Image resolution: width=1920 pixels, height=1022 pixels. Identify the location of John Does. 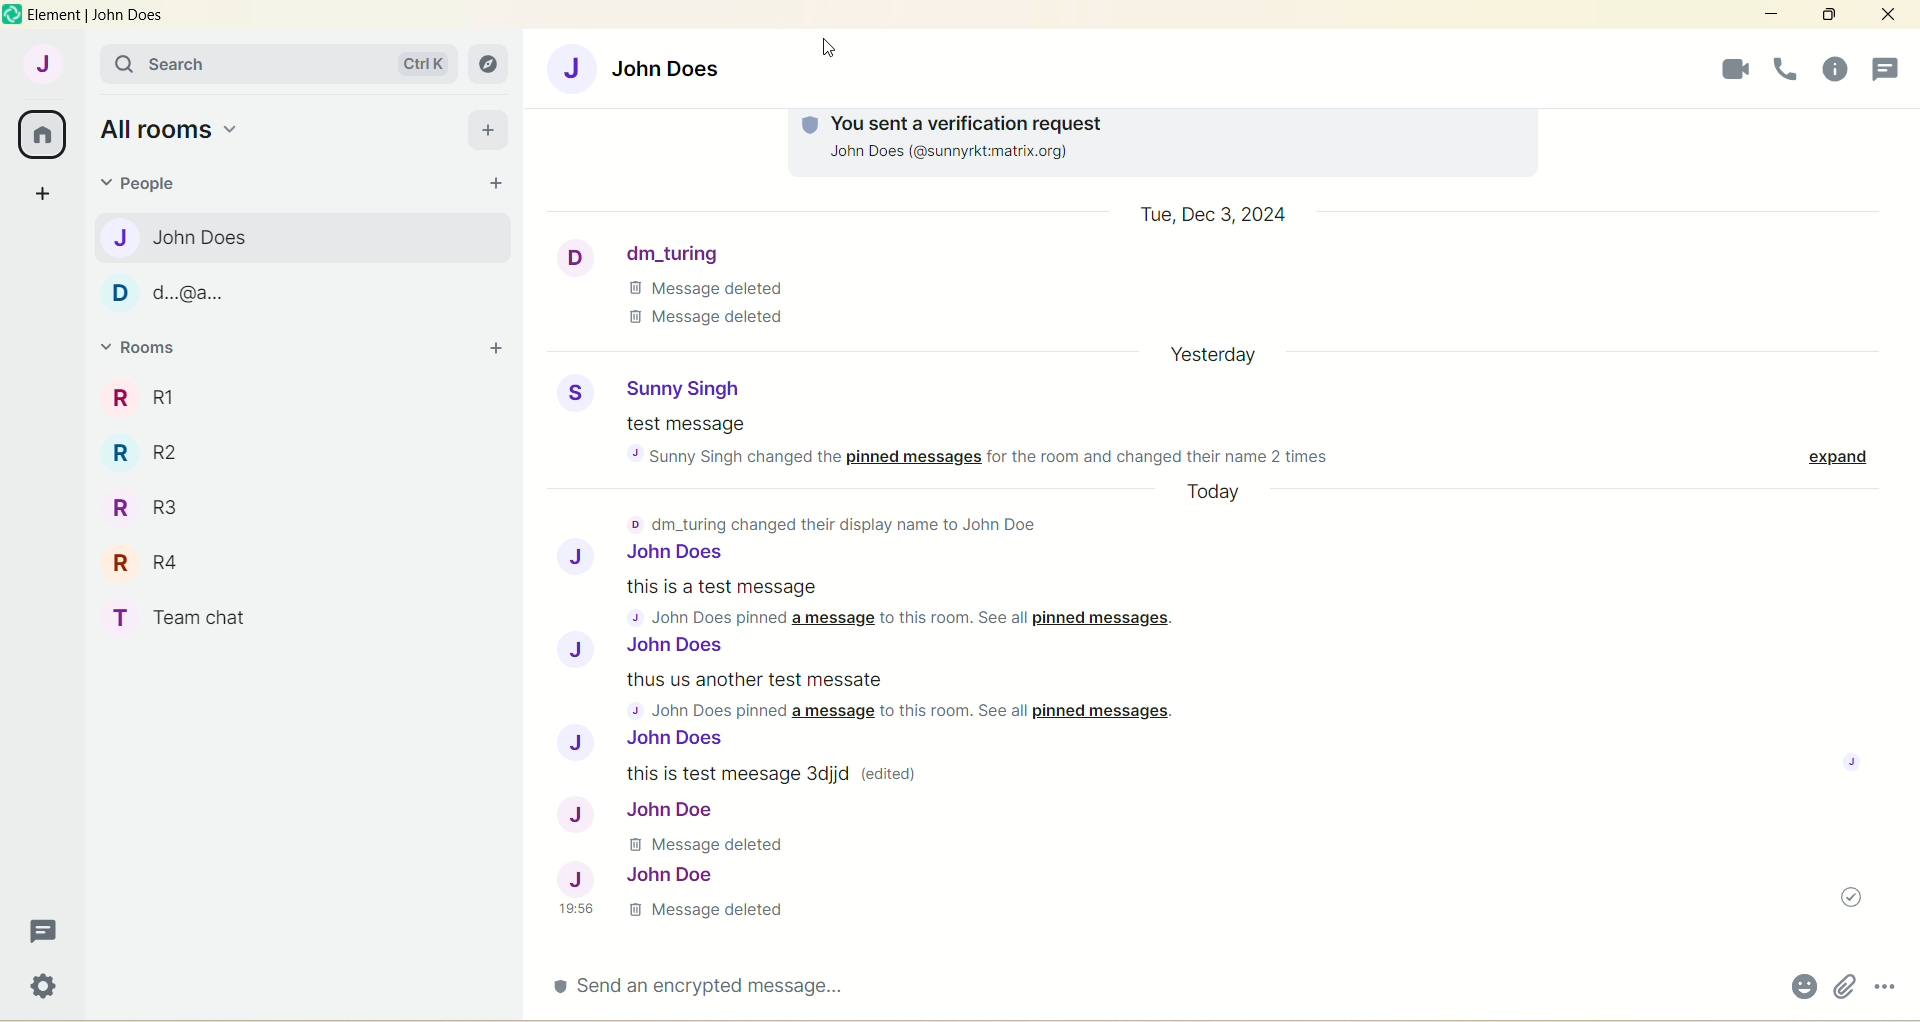
(188, 237).